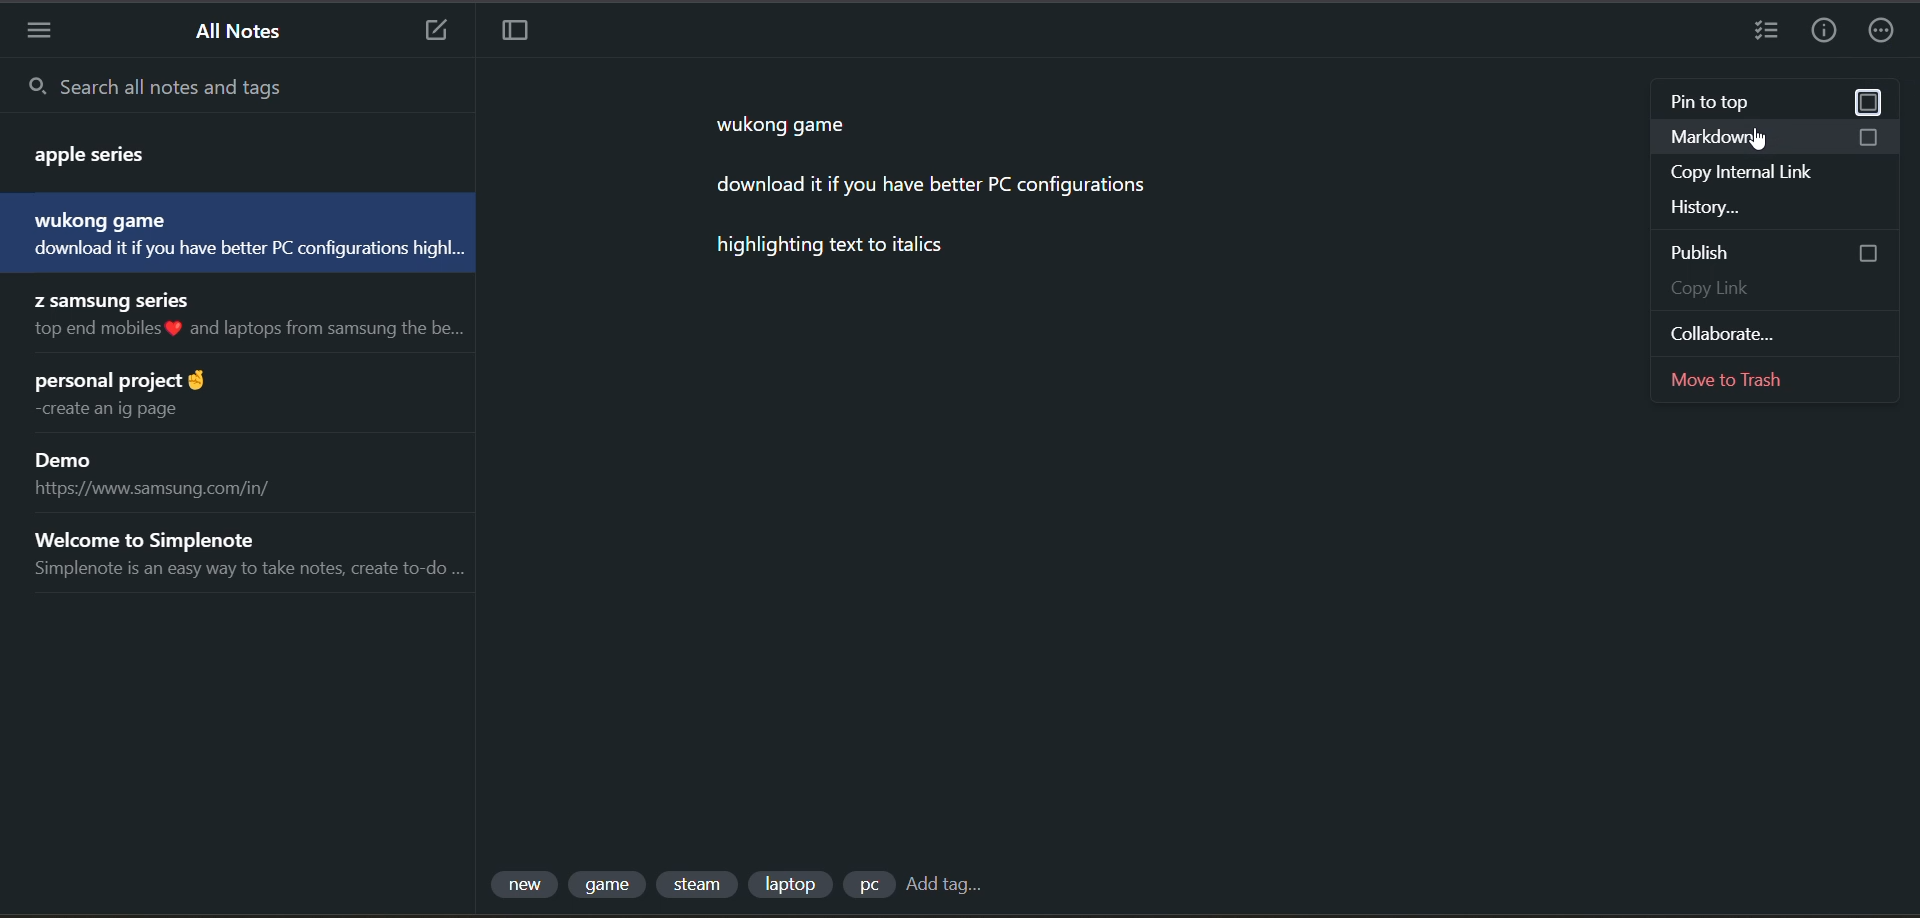  What do you see at coordinates (435, 30) in the screenshot?
I see `new note` at bounding box center [435, 30].